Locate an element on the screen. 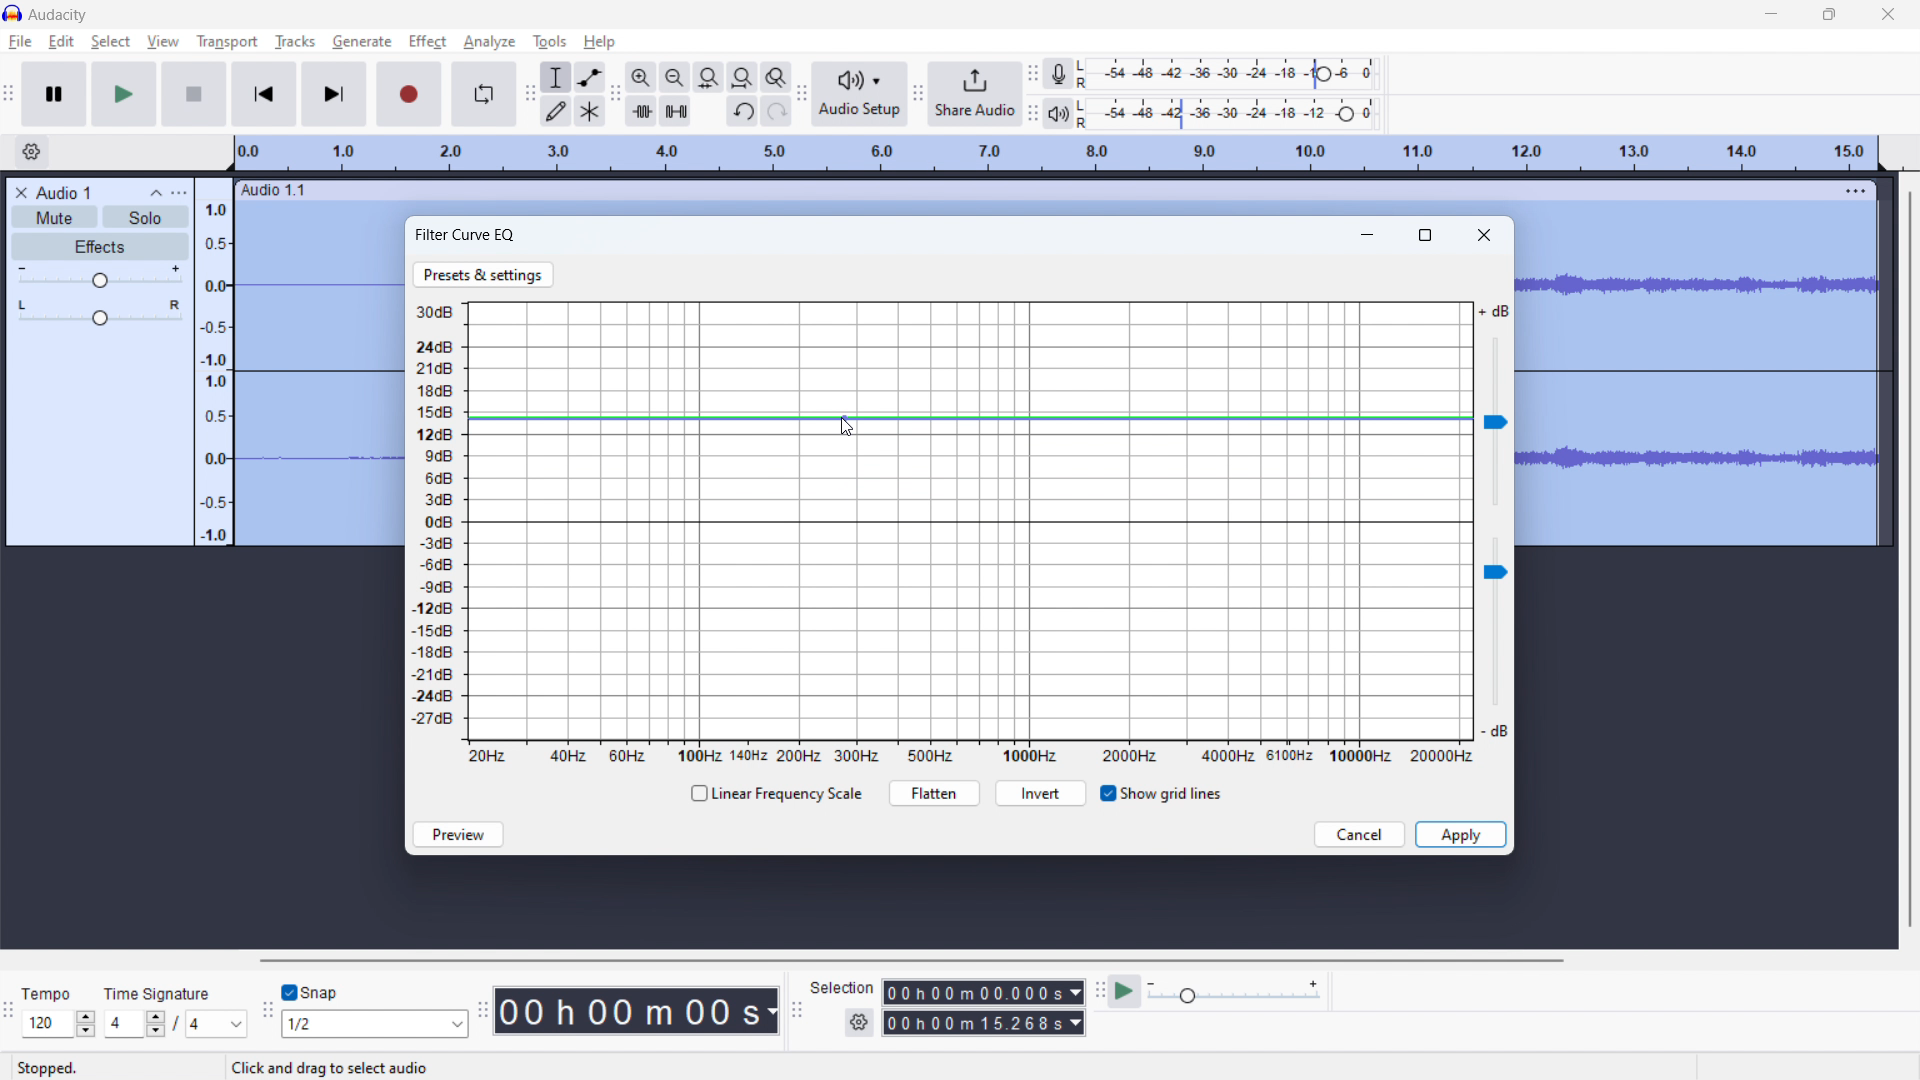 This screenshot has width=1920, height=1080. view menu is located at coordinates (179, 192).